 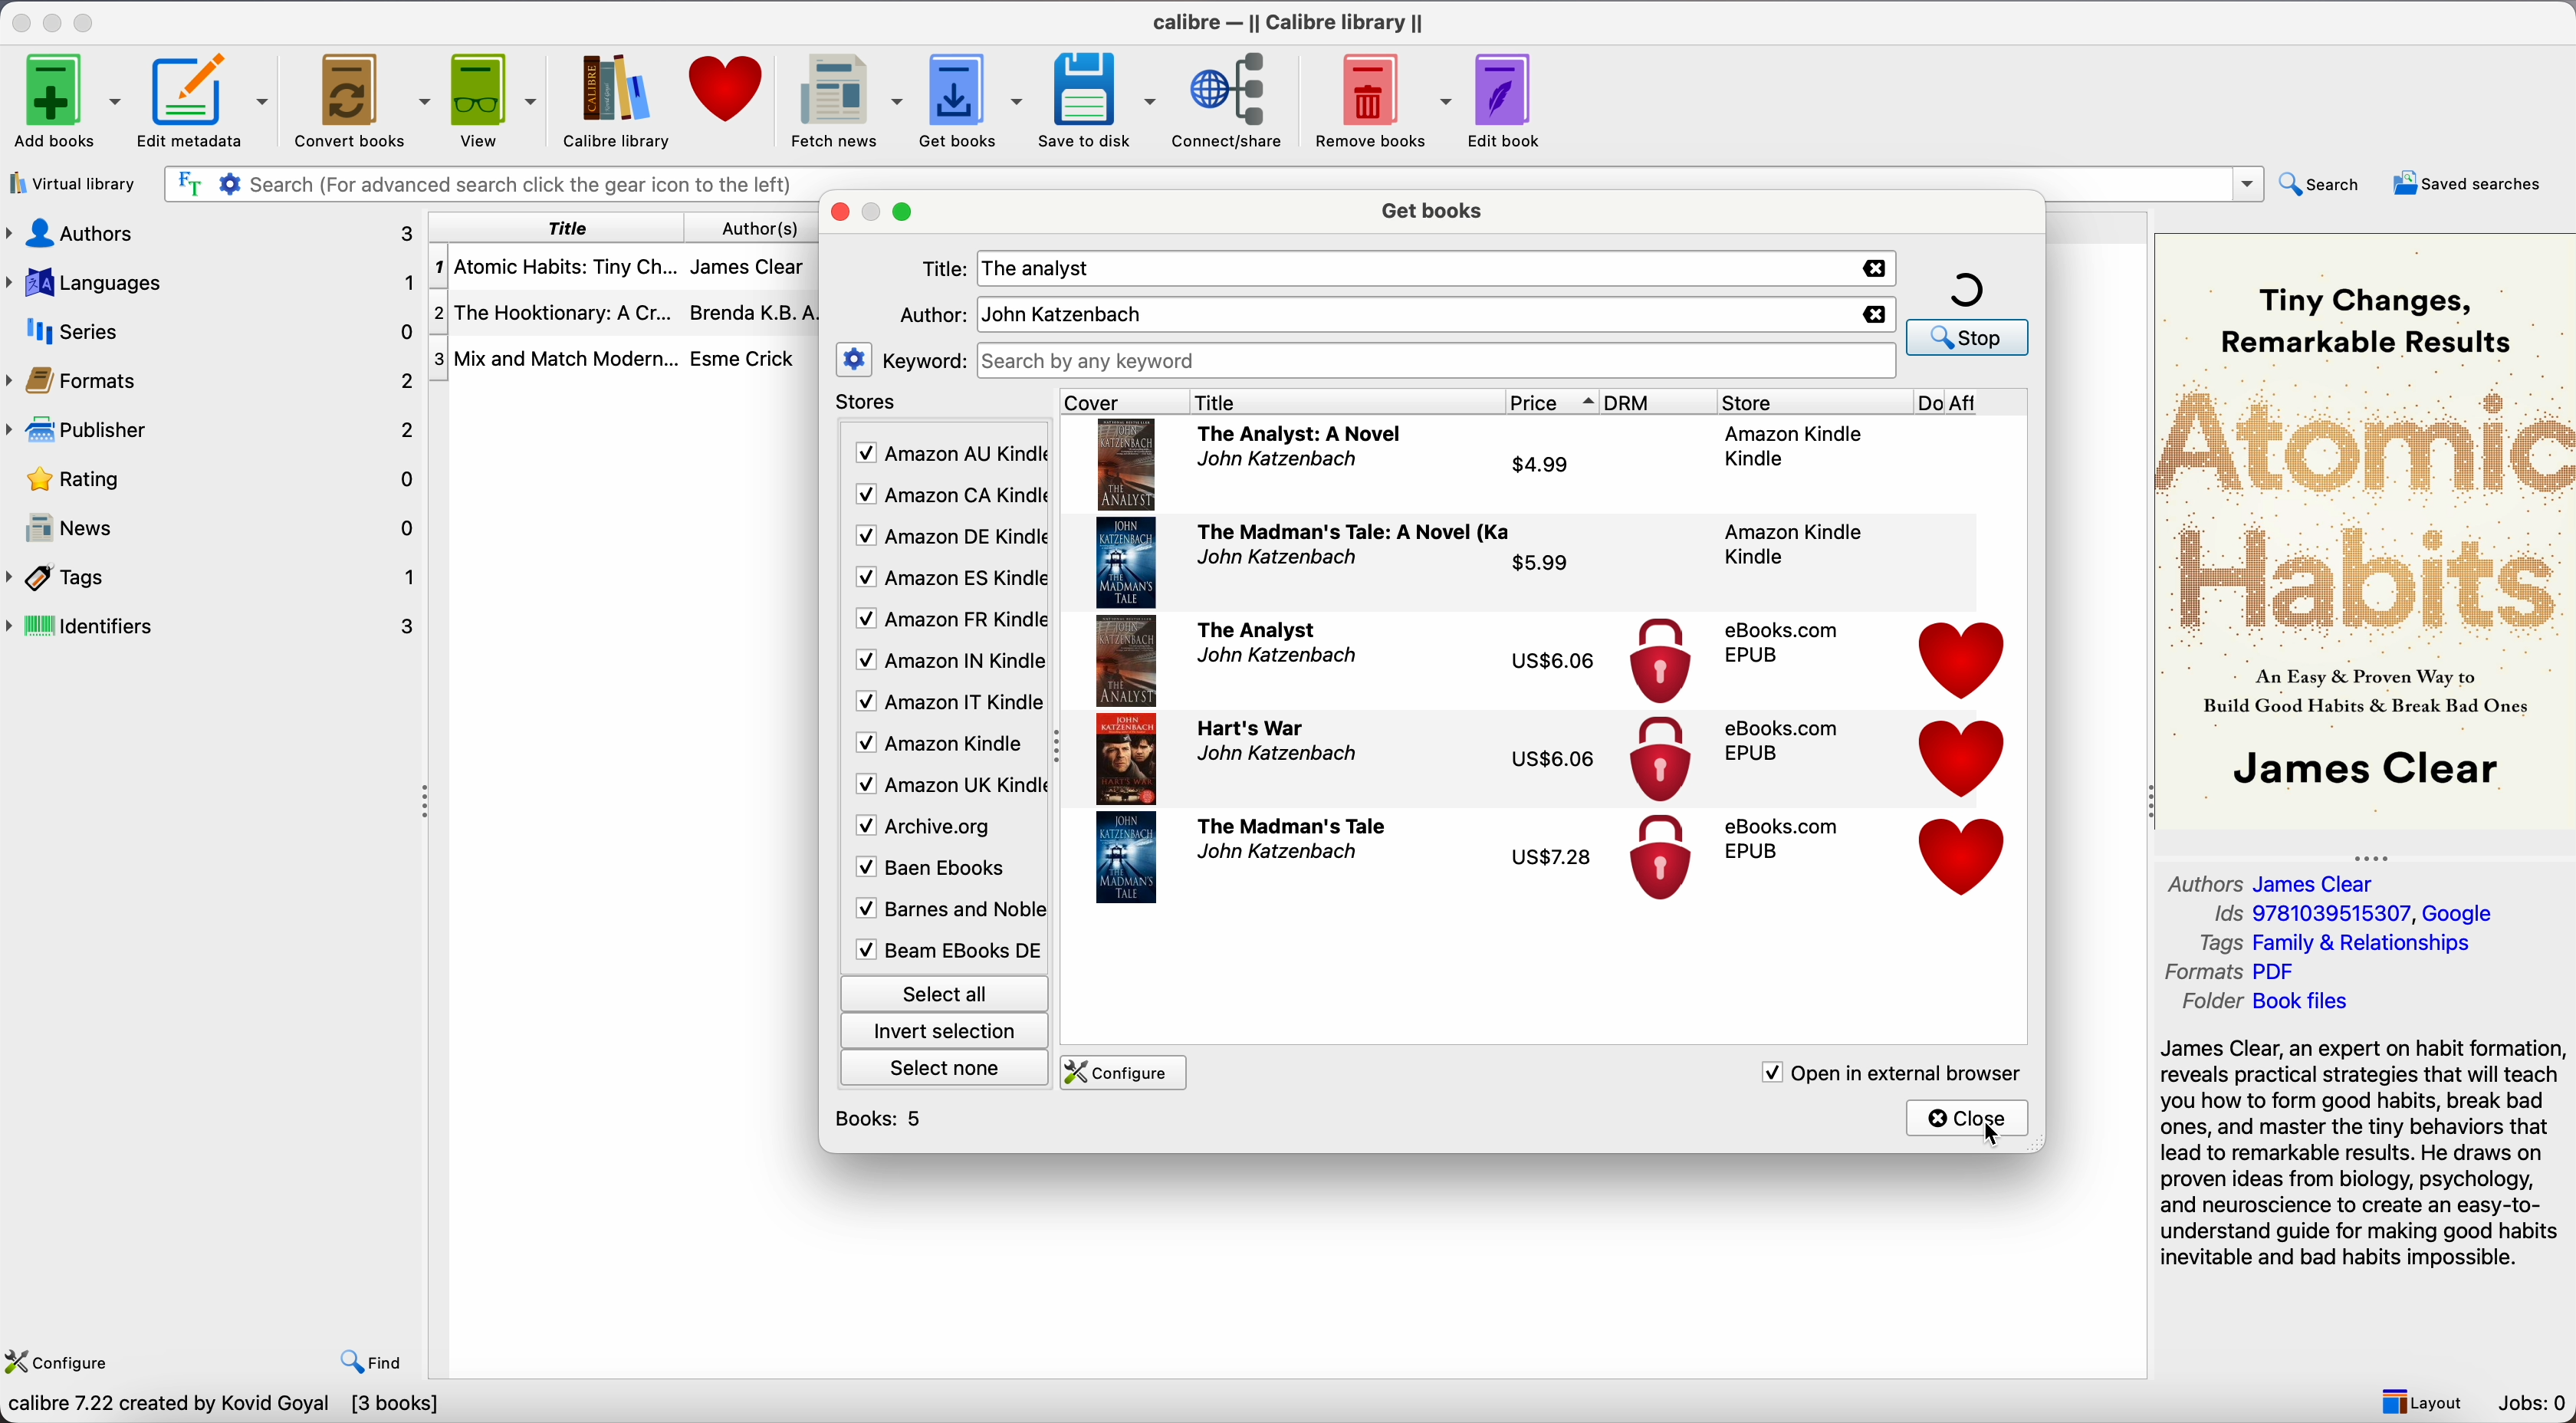 What do you see at coordinates (1553, 661) in the screenshot?
I see `US$6.06` at bounding box center [1553, 661].